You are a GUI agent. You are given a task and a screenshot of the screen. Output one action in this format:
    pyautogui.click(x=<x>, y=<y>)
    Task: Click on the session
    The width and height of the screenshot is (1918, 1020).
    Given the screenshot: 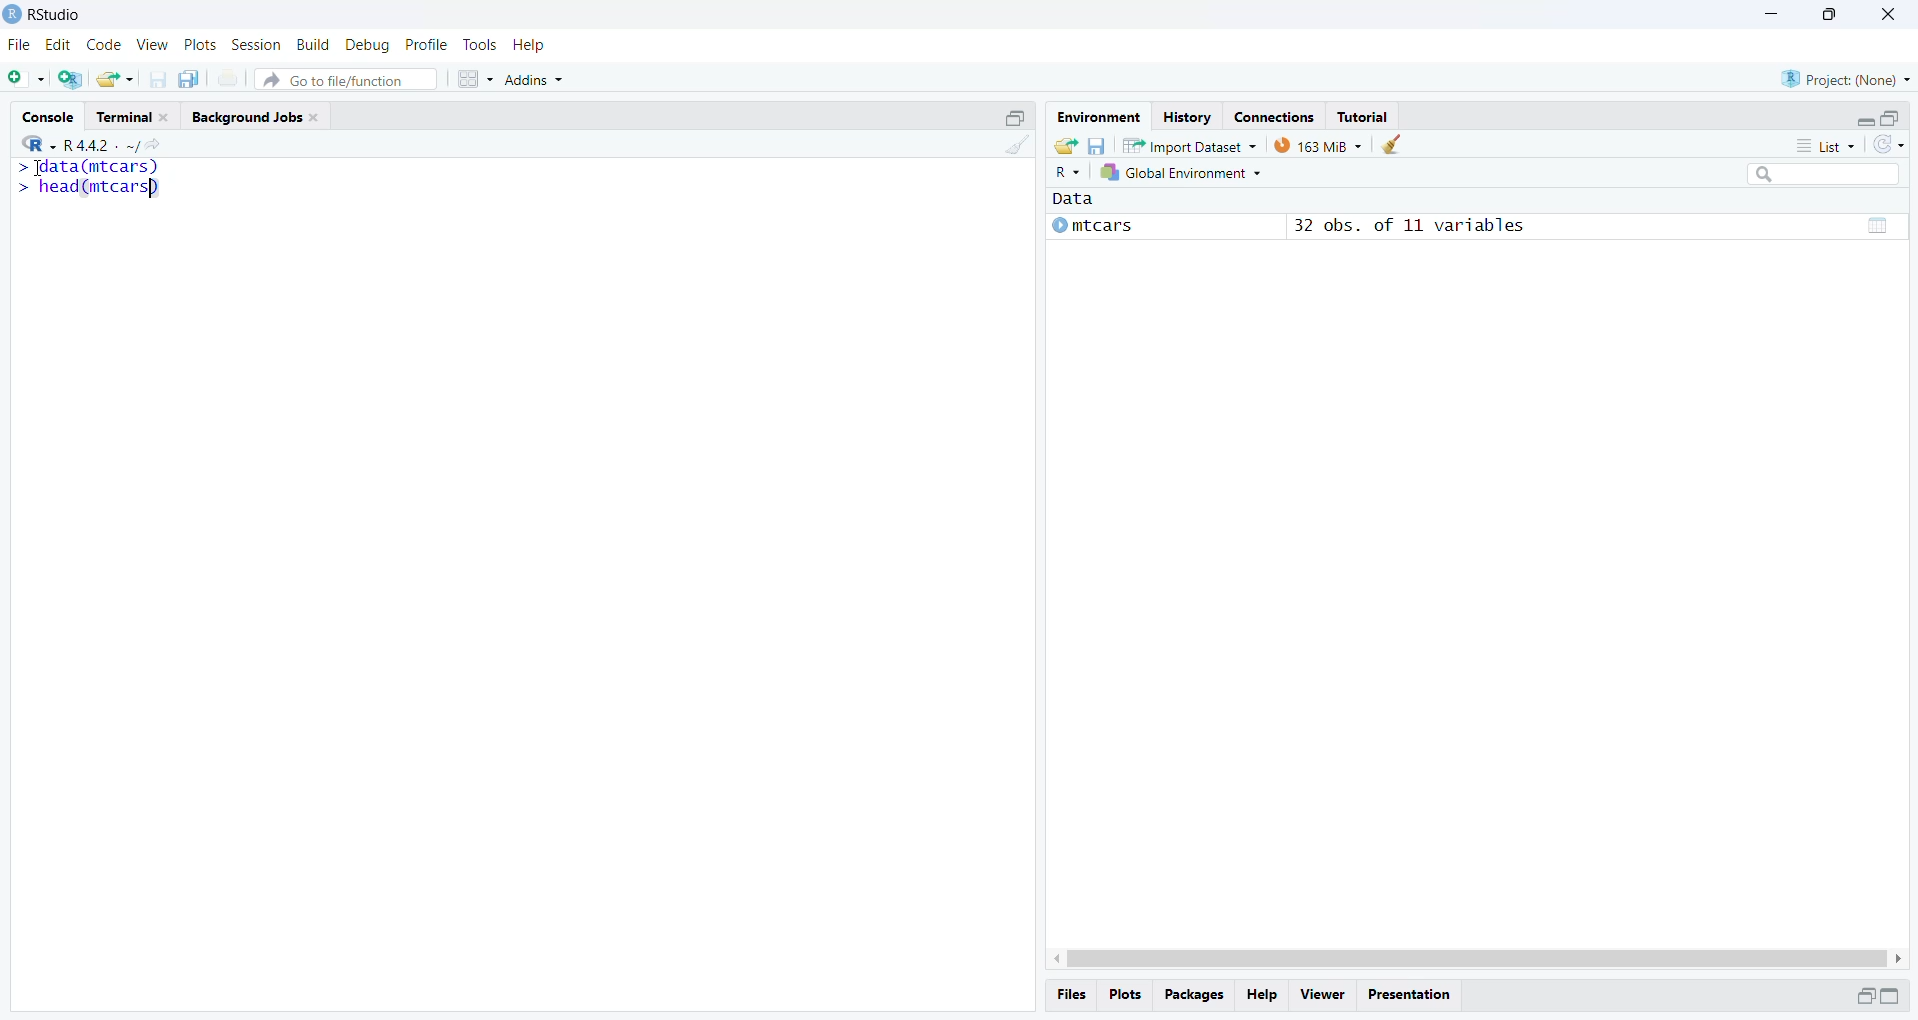 What is the action you would take?
    pyautogui.click(x=256, y=45)
    